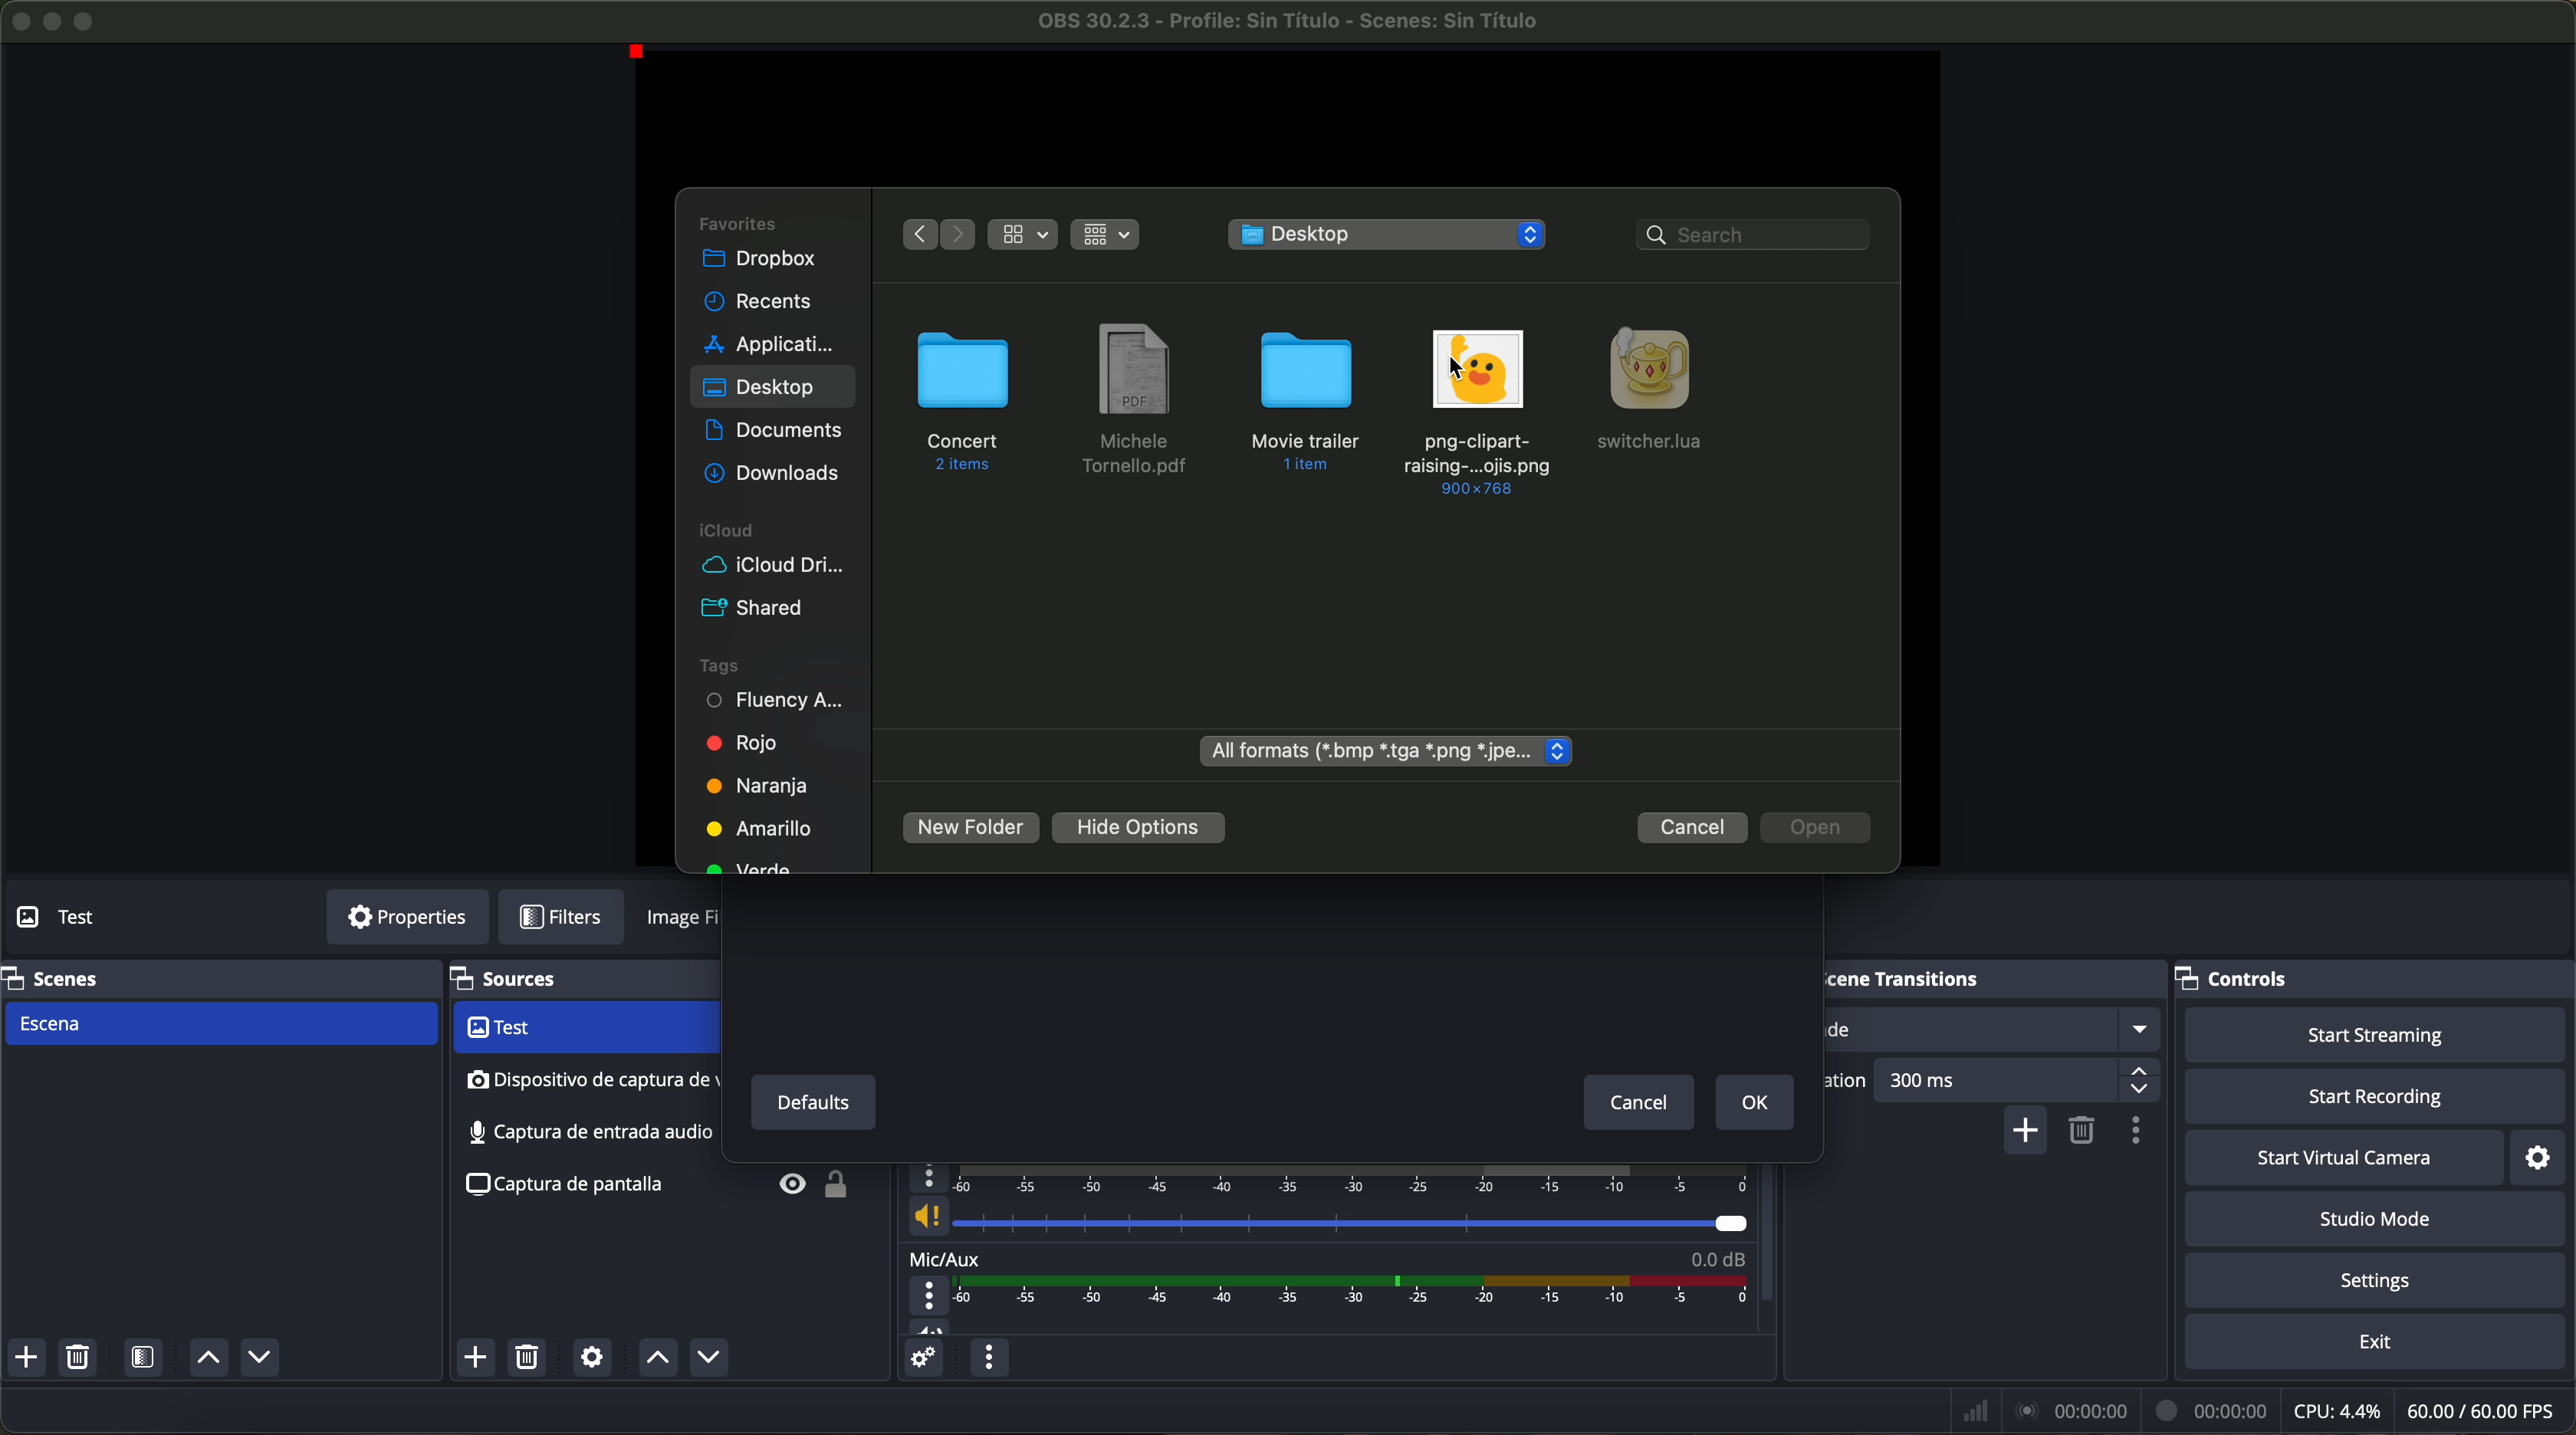 The height and width of the screenshot is (1435, 2576). I want to click on 0.0 dB, so click(1717, 1255).